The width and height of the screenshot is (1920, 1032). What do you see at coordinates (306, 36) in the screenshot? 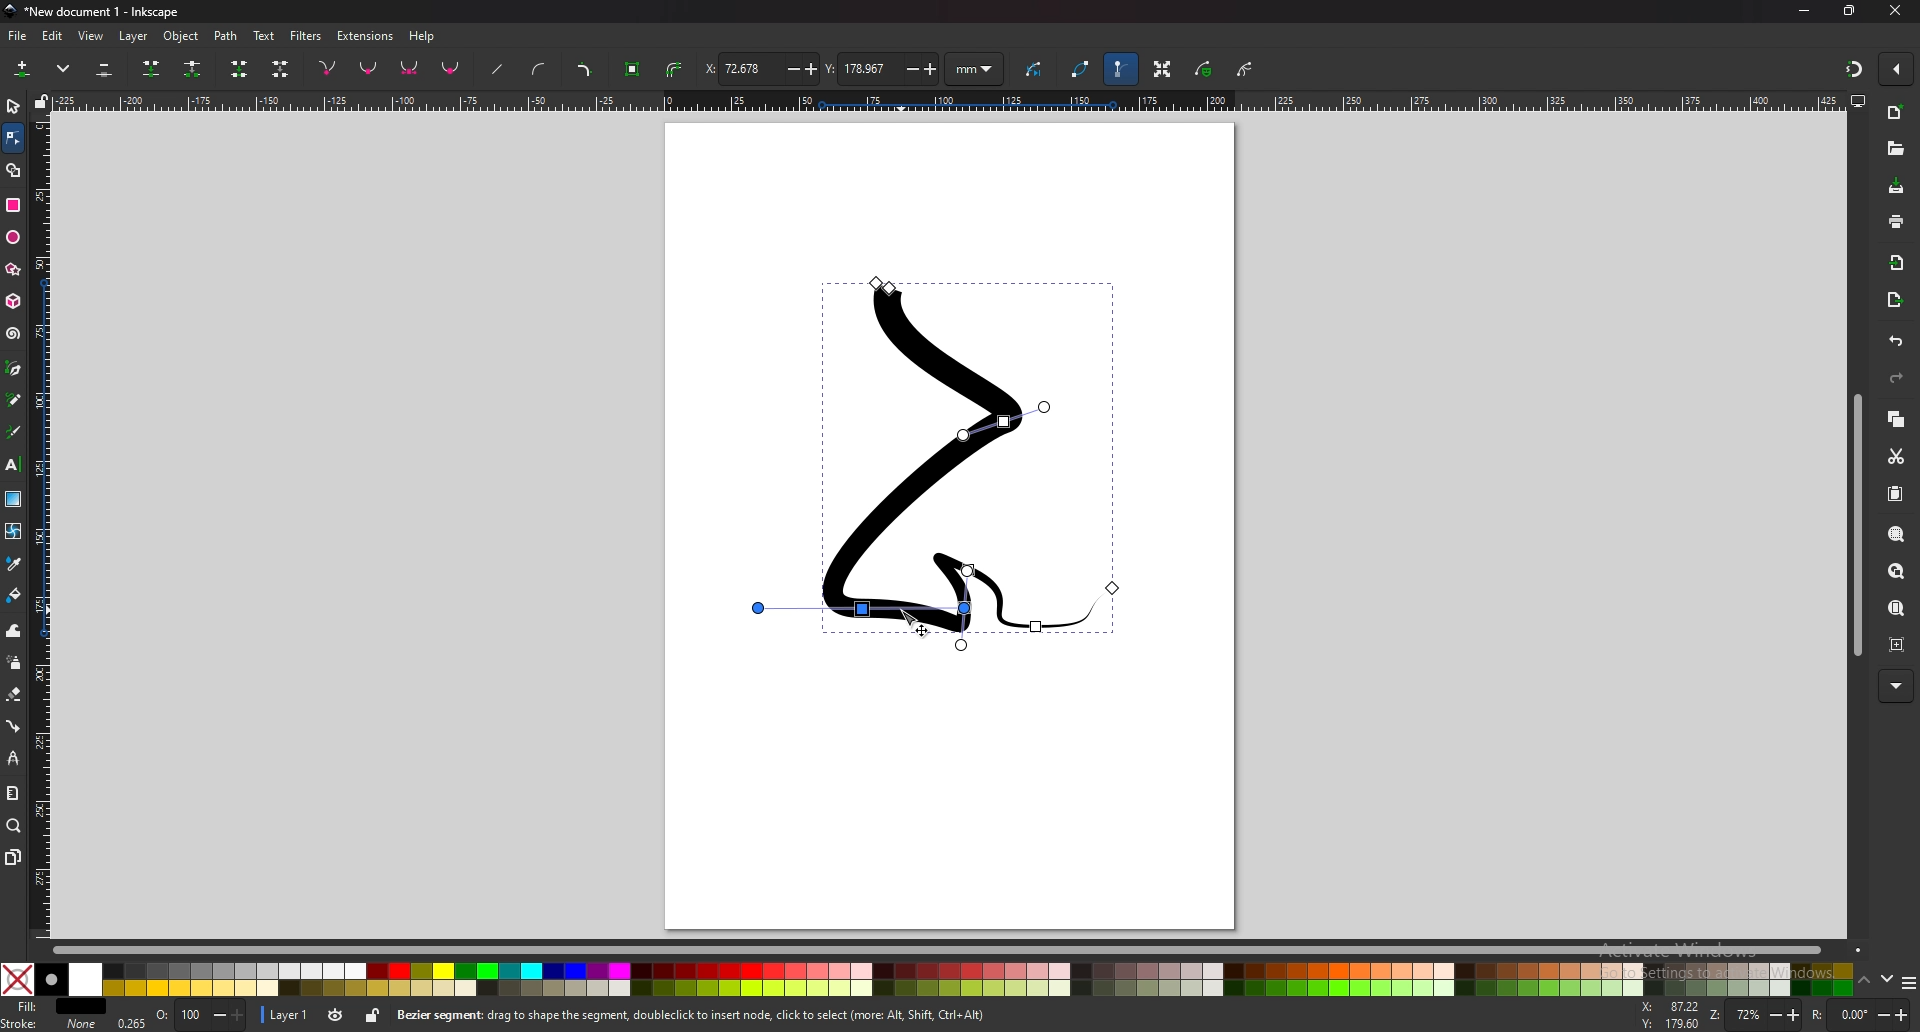
I see `filters` at bounding box center [306, 36].